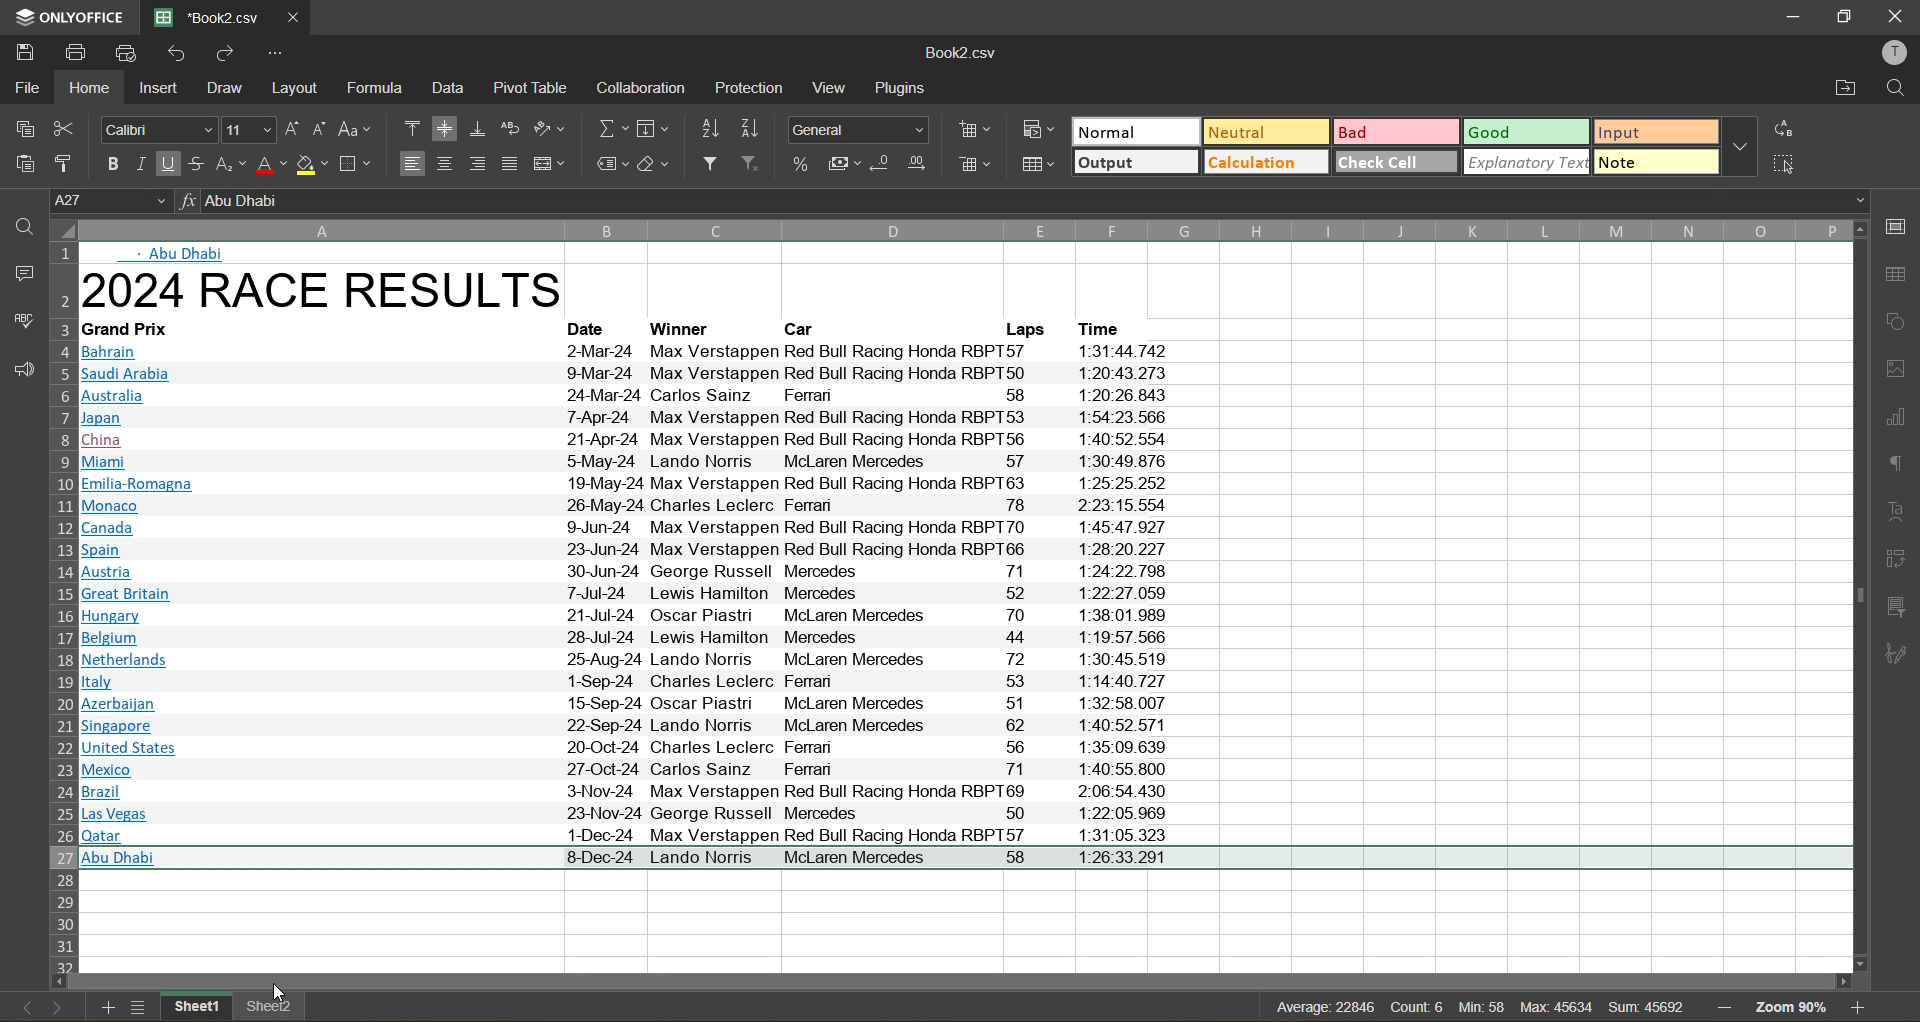  What do you see at coordinates (1021, 329) in the screenshot?
I see `text info` at bounding box center [1021, 329].